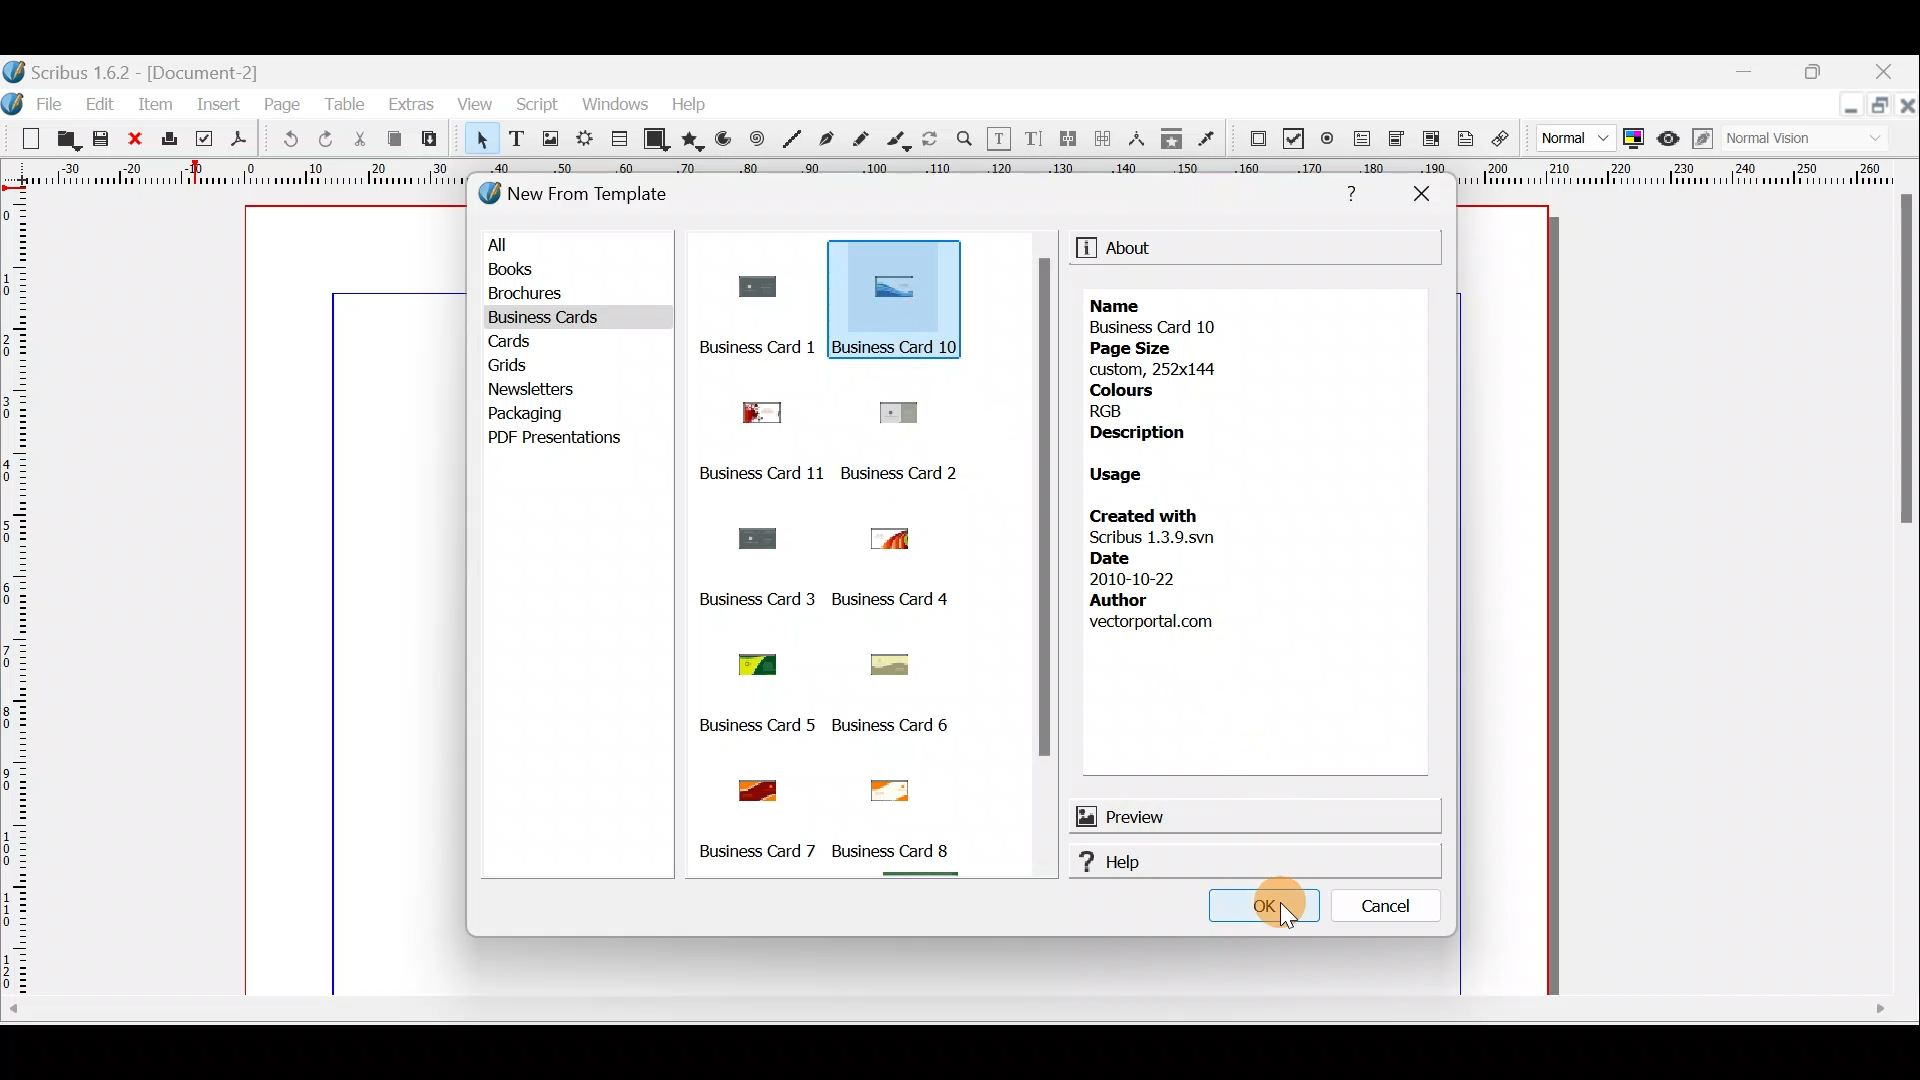  What do you see at coordinates (99, 139) in the screenshot?
I see `Save` at bounding box center [99, 139].